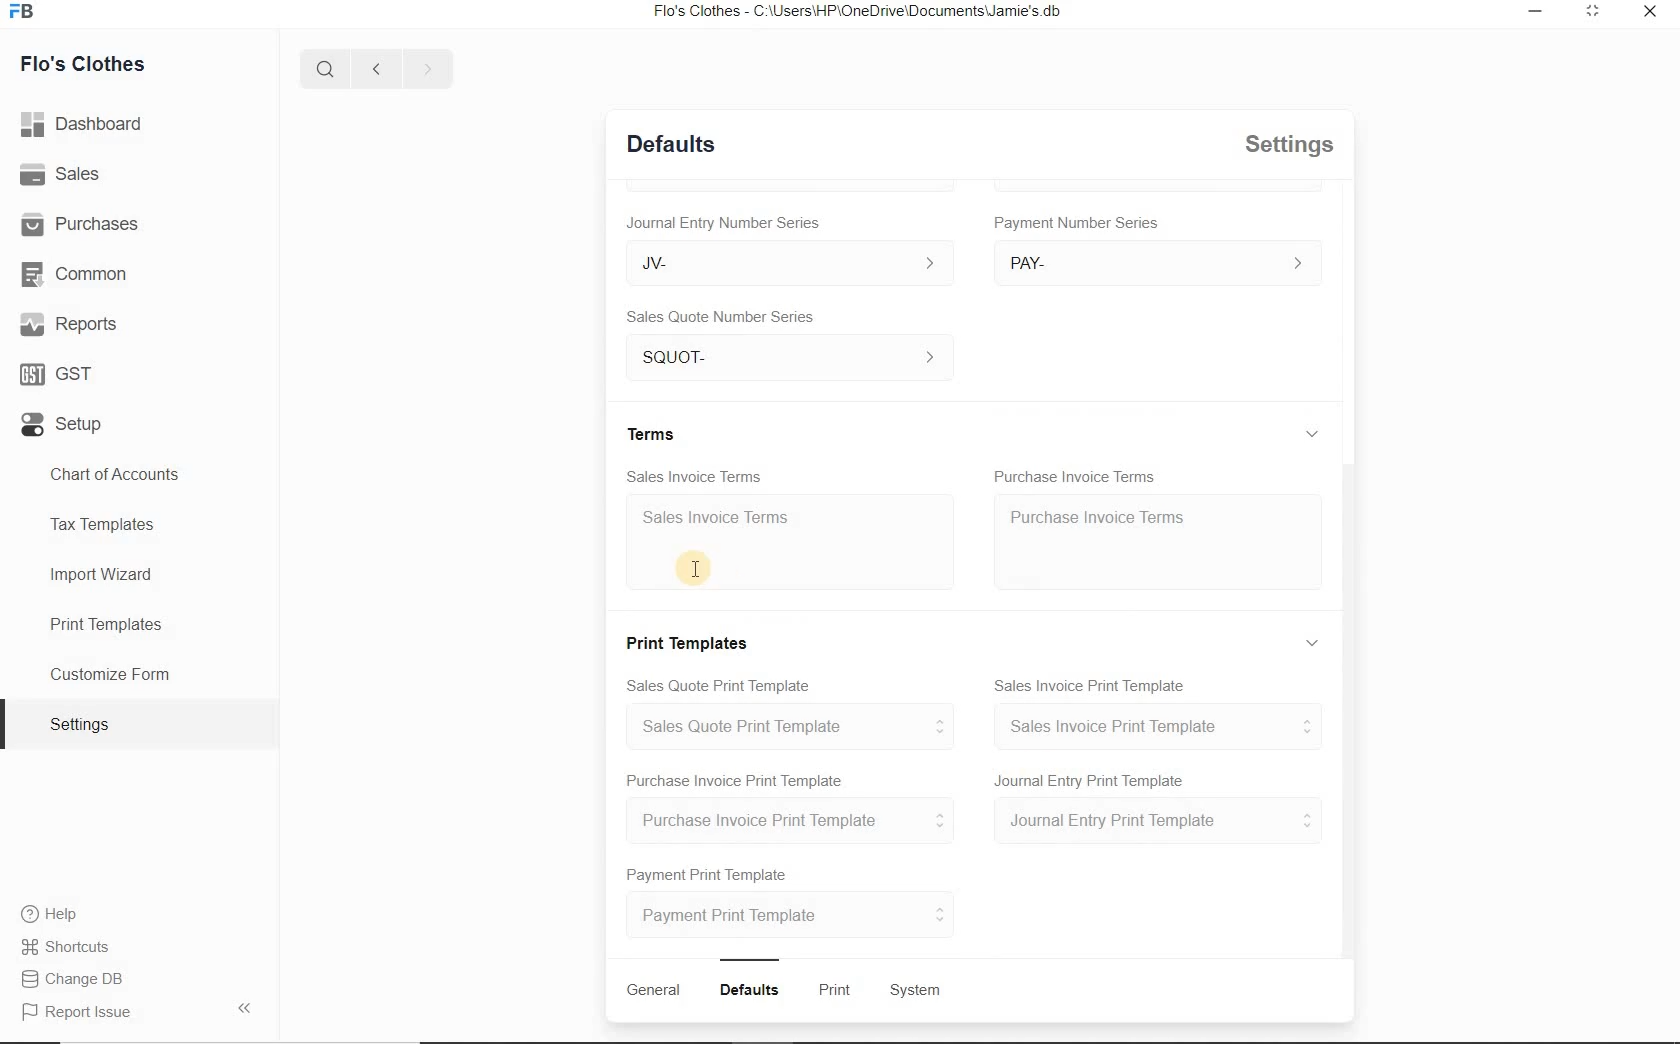  Describe the element at coordinates (789, 357) in the screenshot. I see `SQUOT-` at that location.